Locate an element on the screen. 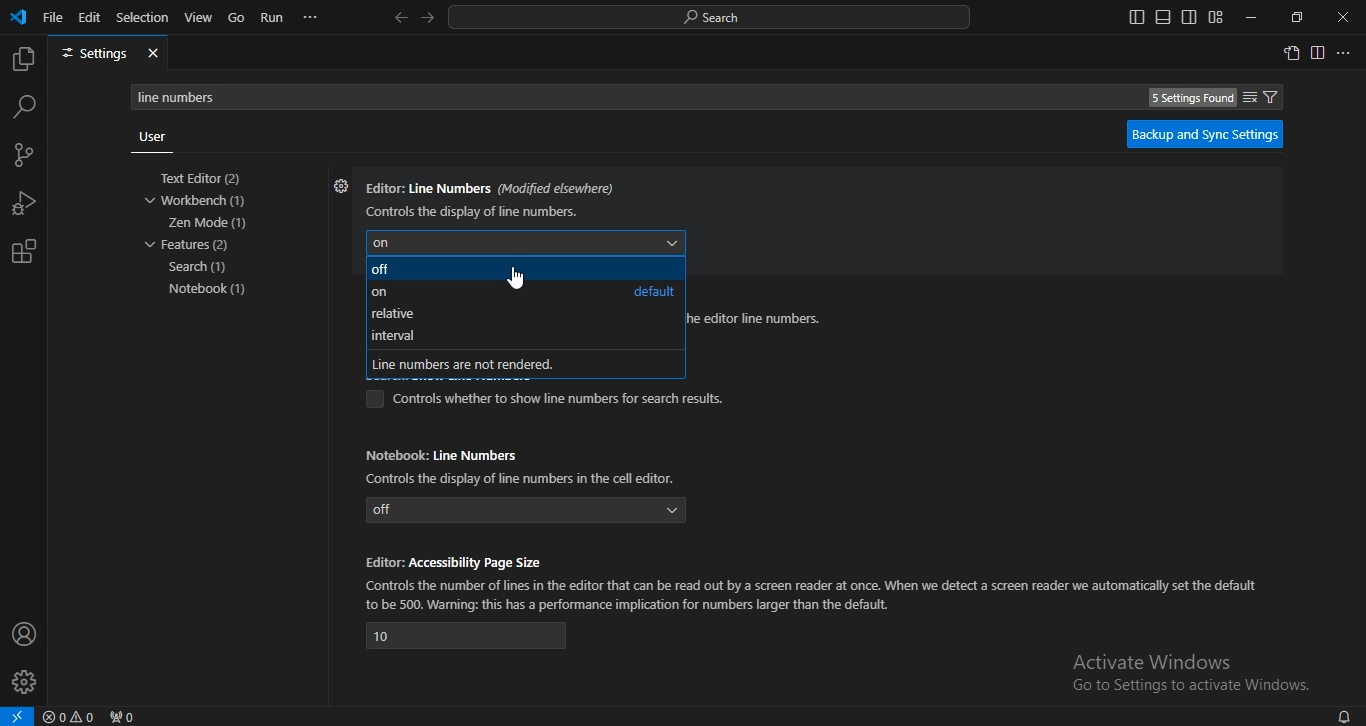 The width and height of the screenshot is (1366, 726). ‘Search: Show Line Numbers.
Controls whether to show line numbers for search results. is located at coordinates (549, 399).